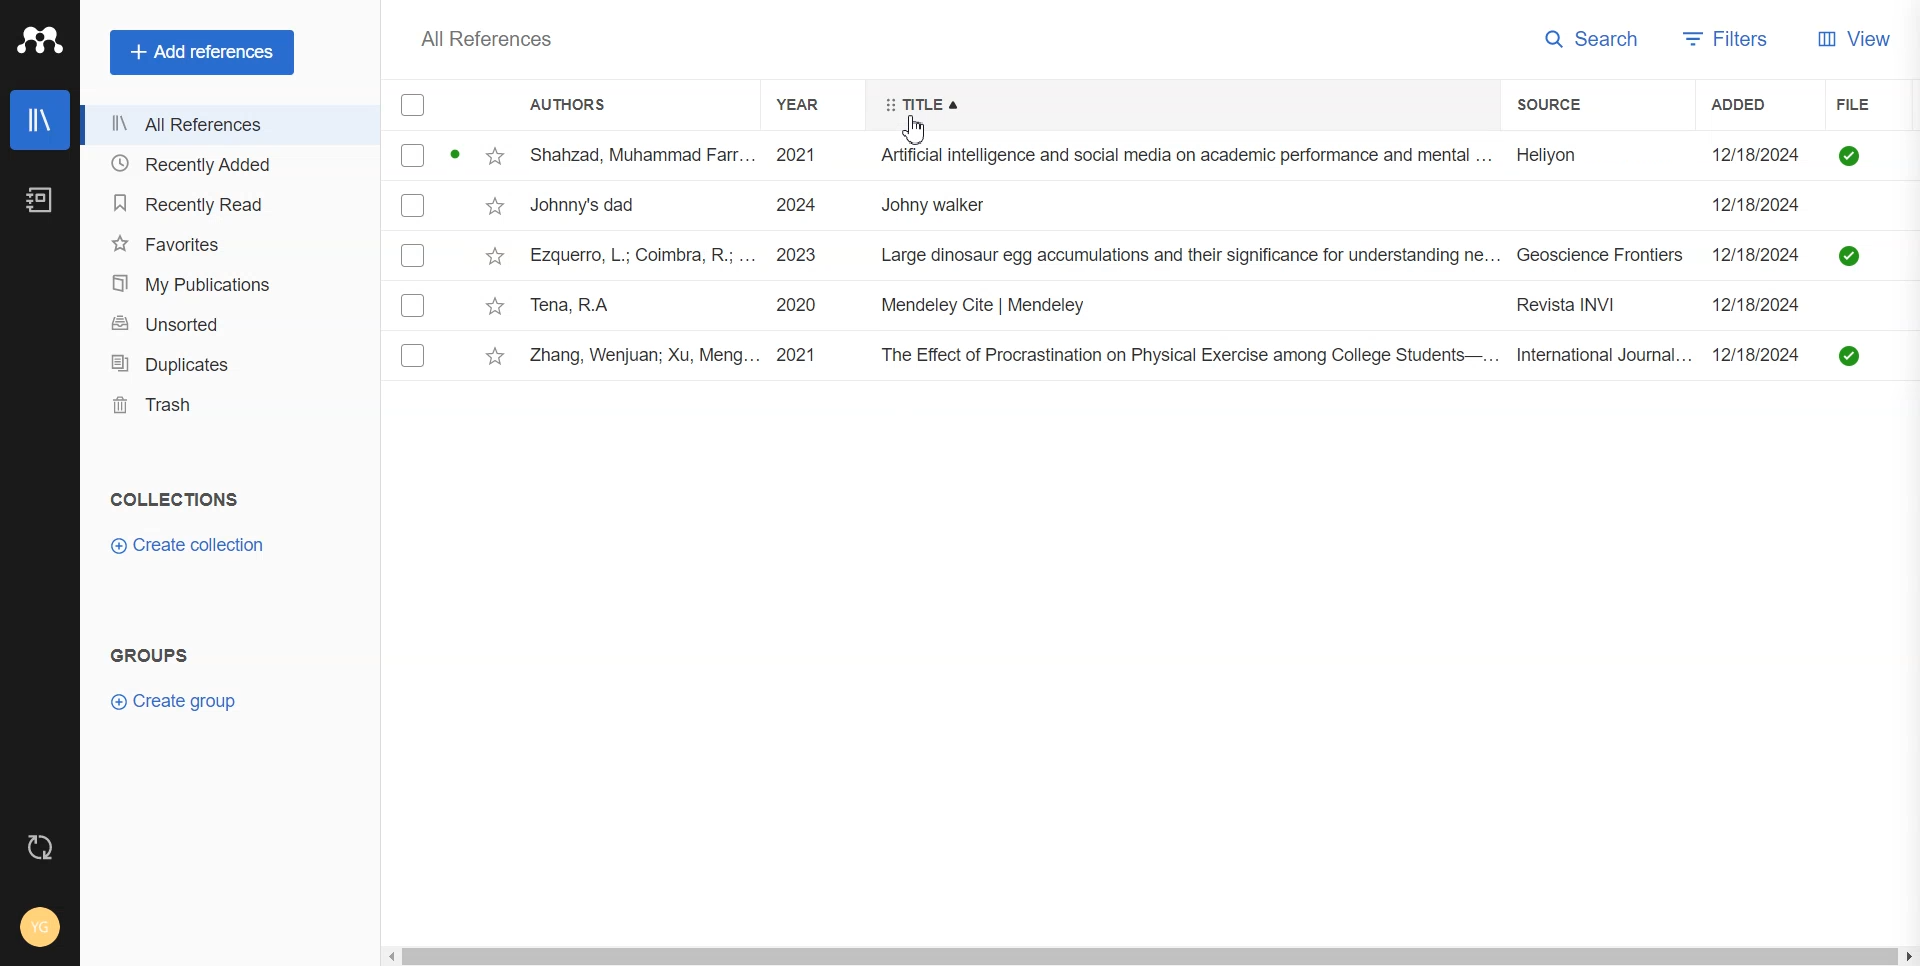  Describe the element at coordinates (230, 324) in the screenshot. I see `Unsorted` at that location.